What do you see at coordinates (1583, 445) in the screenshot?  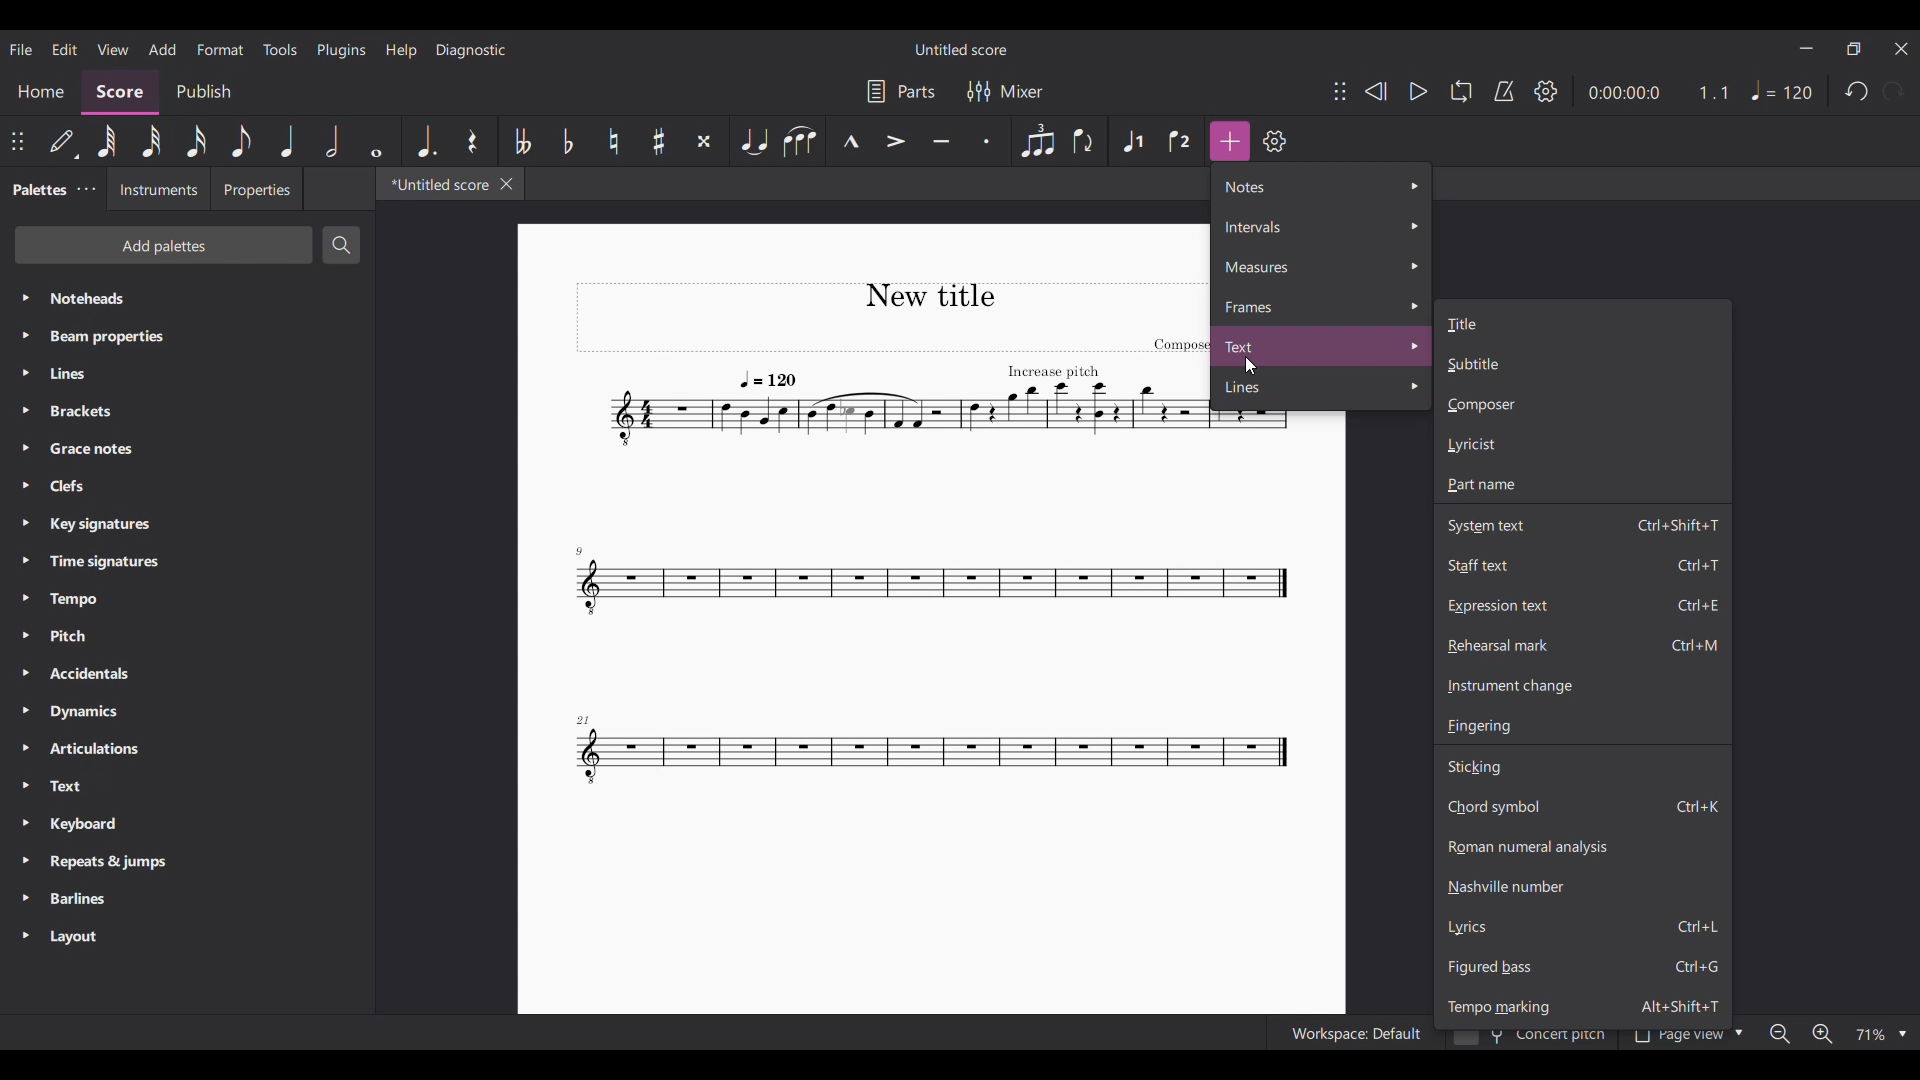 I see `Lyricist` at bounding box center [1583, 445].